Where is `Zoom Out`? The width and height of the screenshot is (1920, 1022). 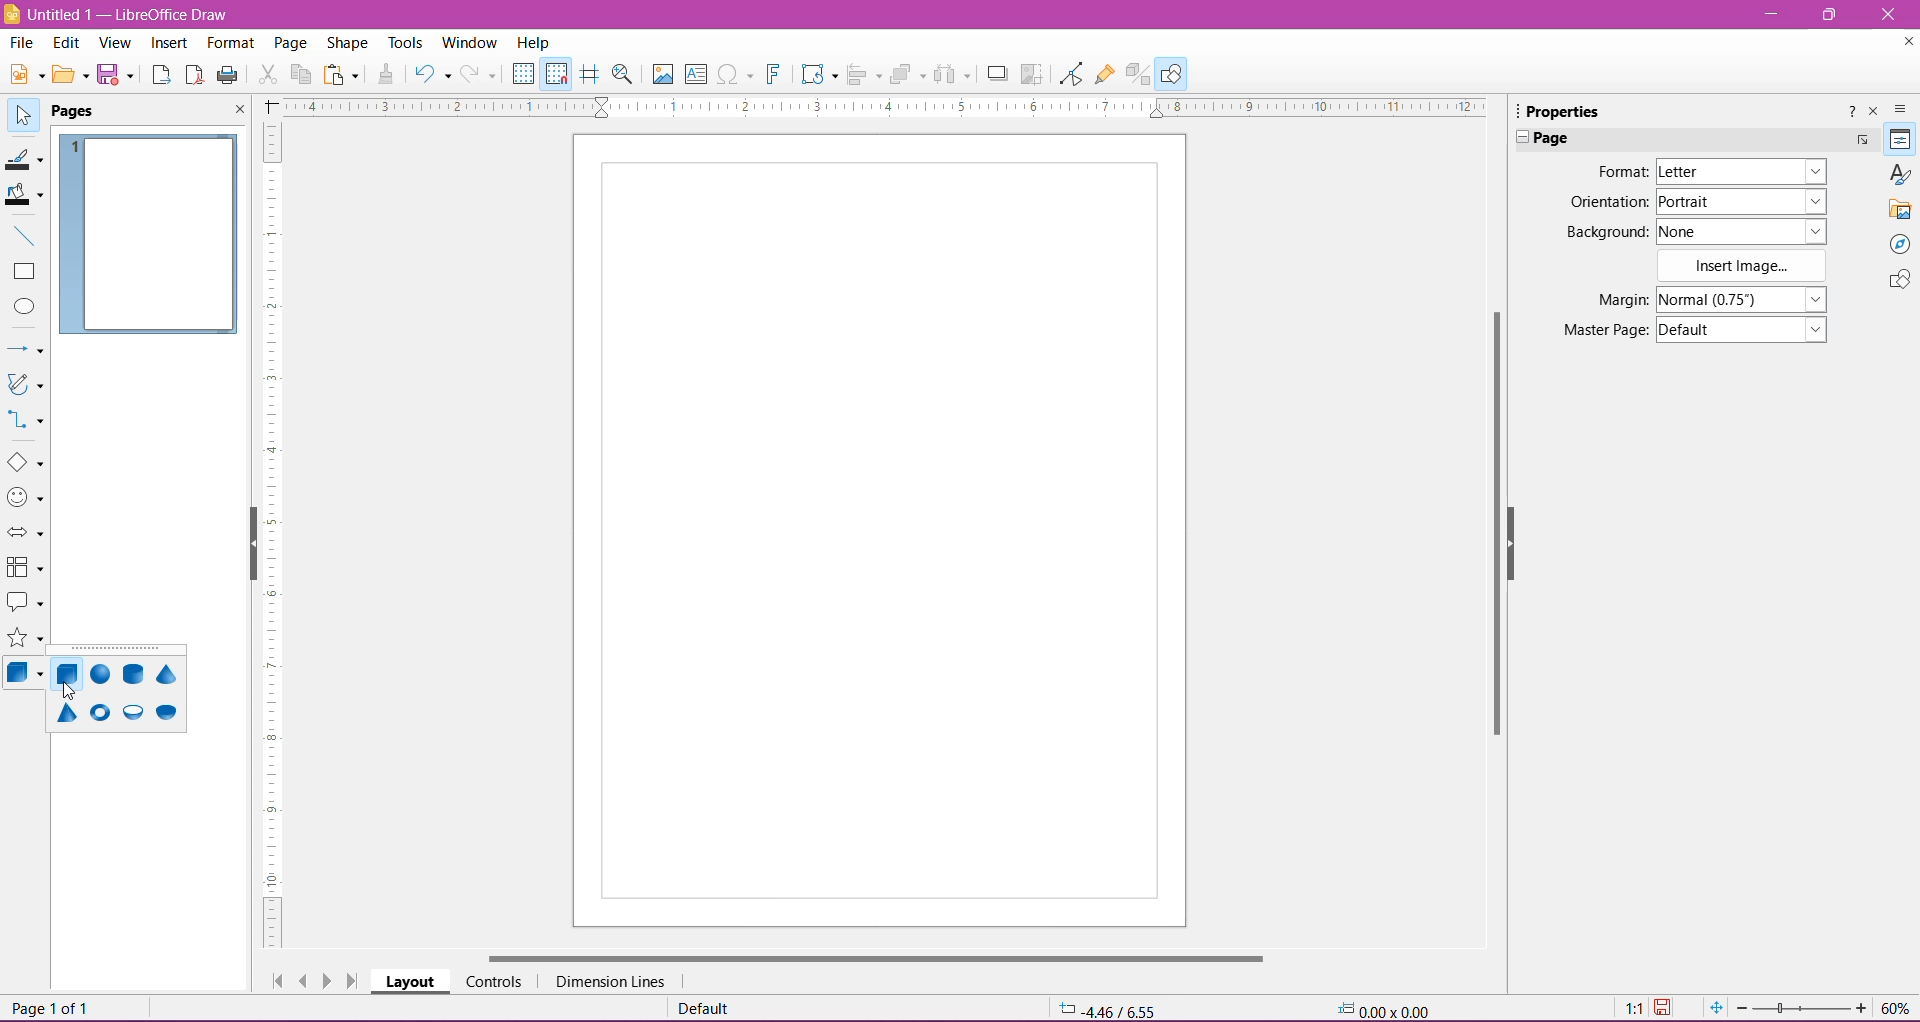
Zoom Out is located at coordinates (1741, 1008).